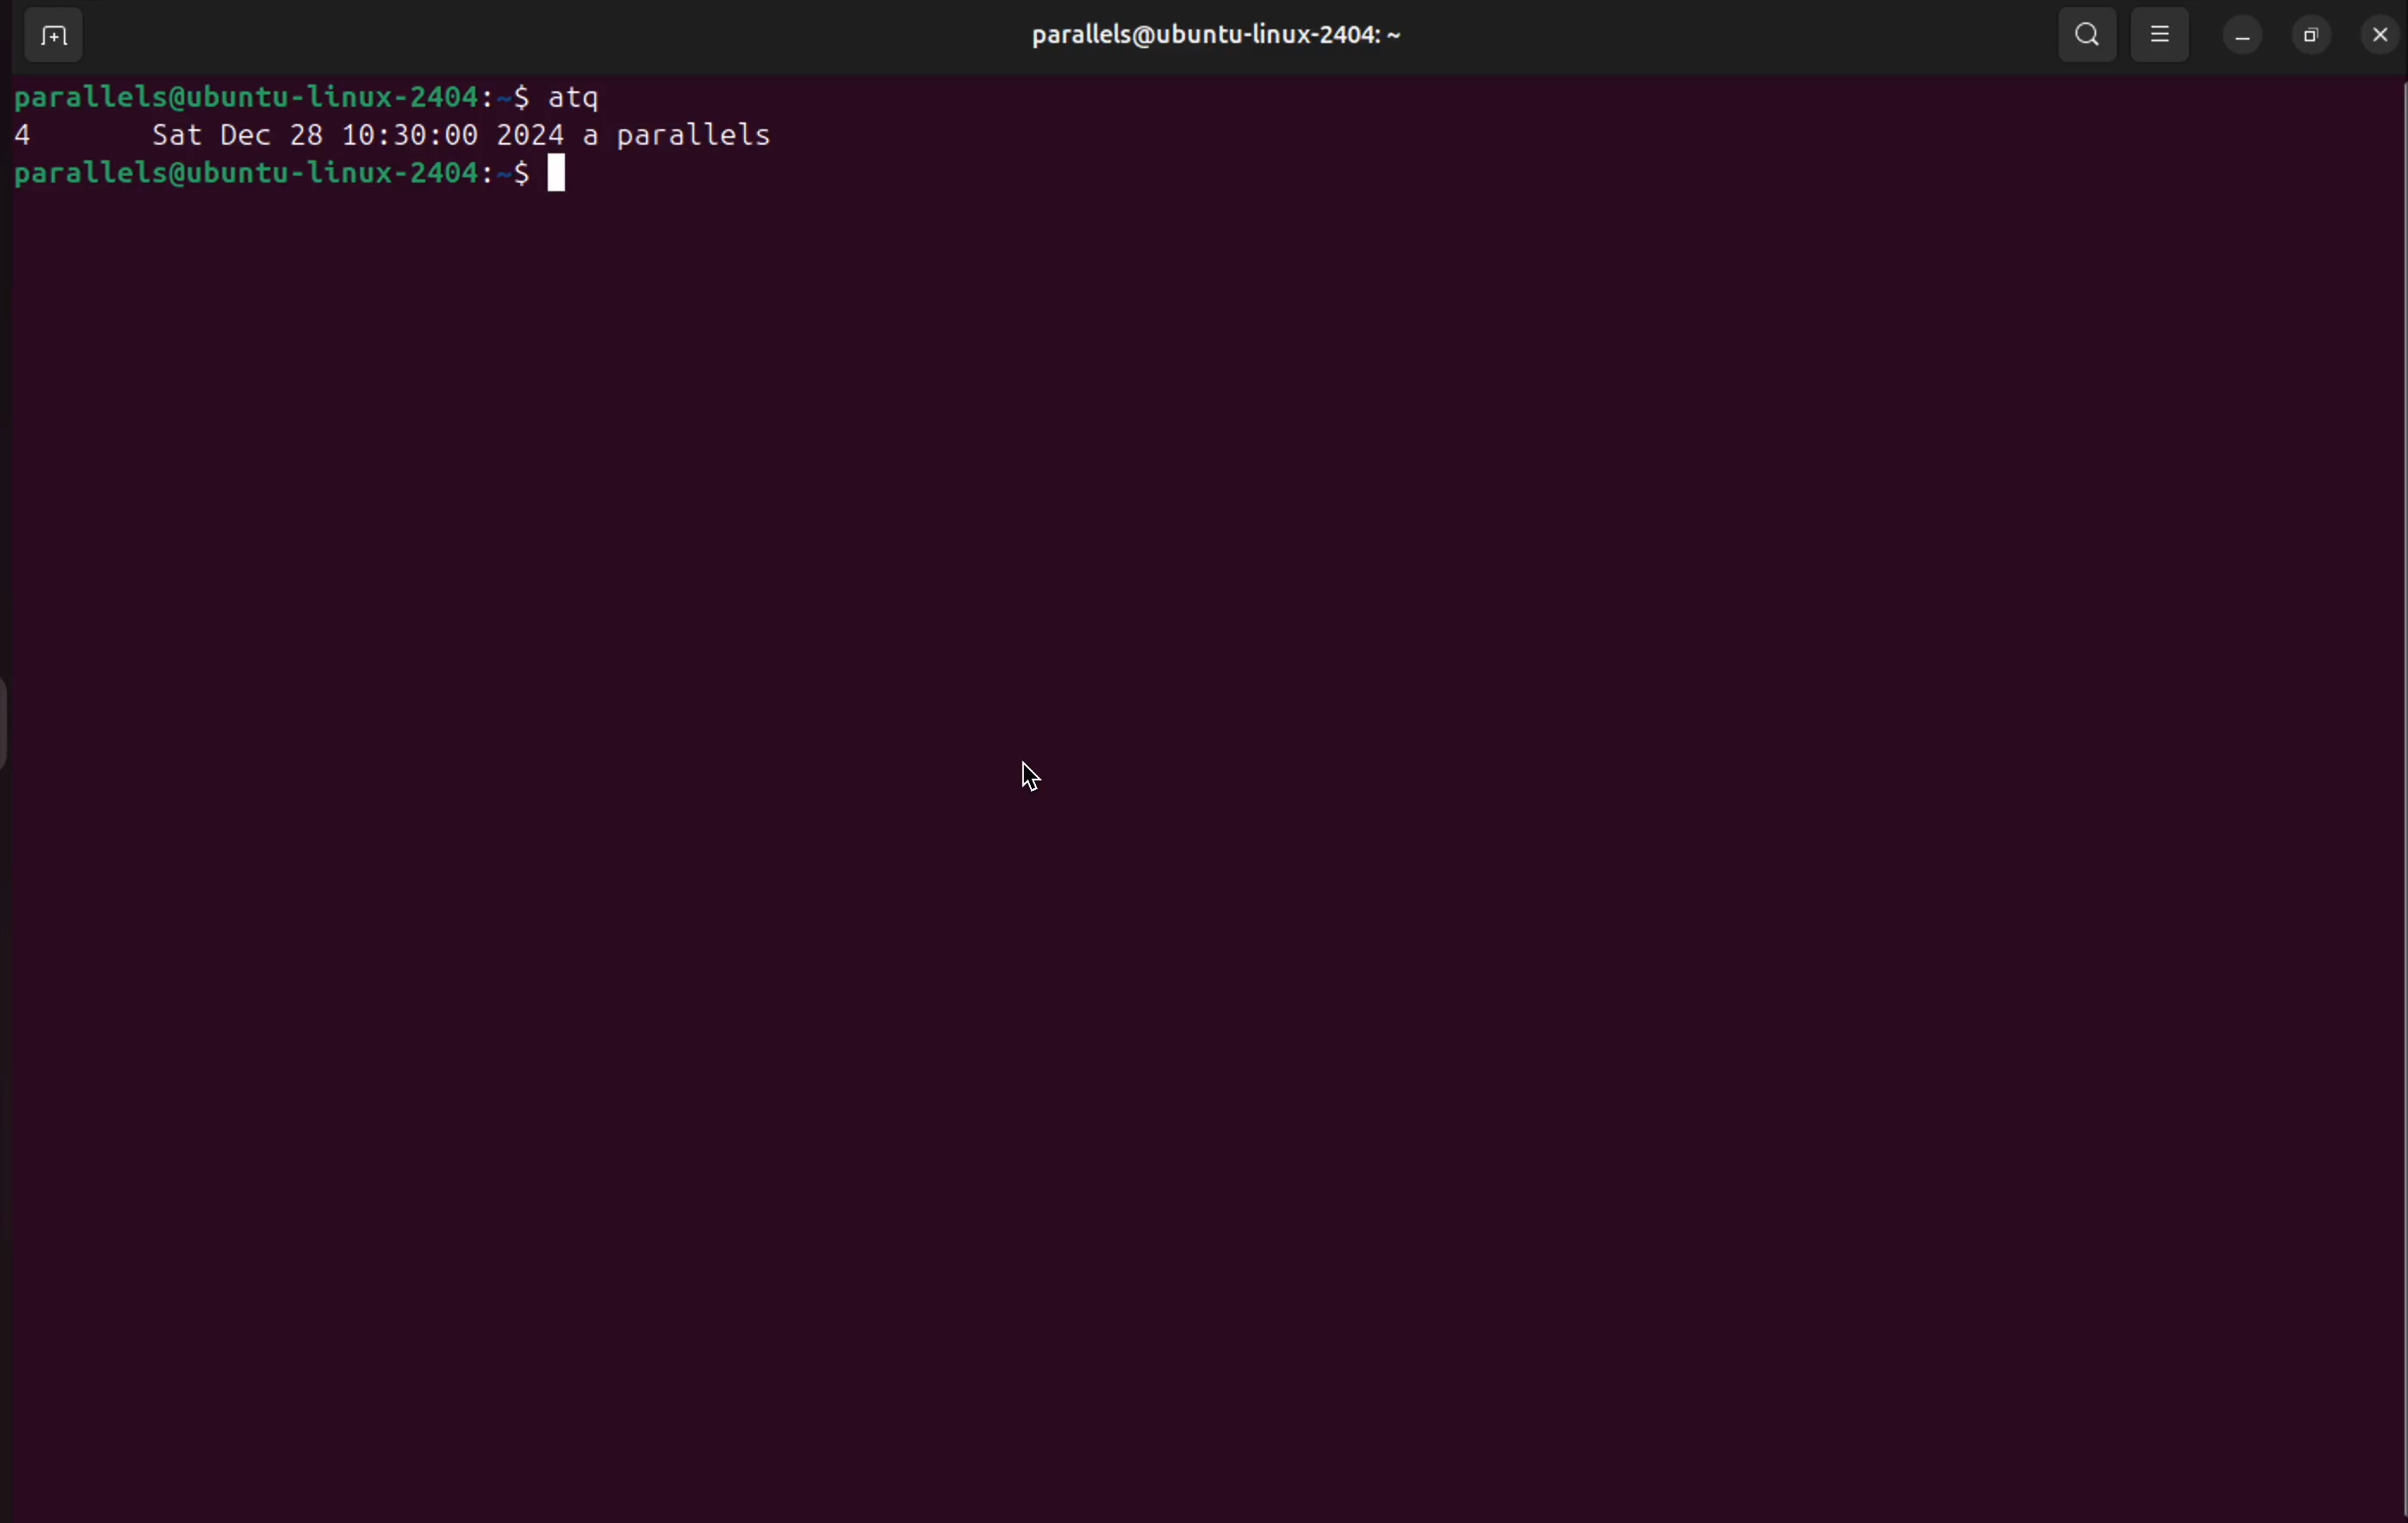 Image resolution: width=2408 pixels, height=1523 pixels. I want to click on view option, so click(2166, 36).